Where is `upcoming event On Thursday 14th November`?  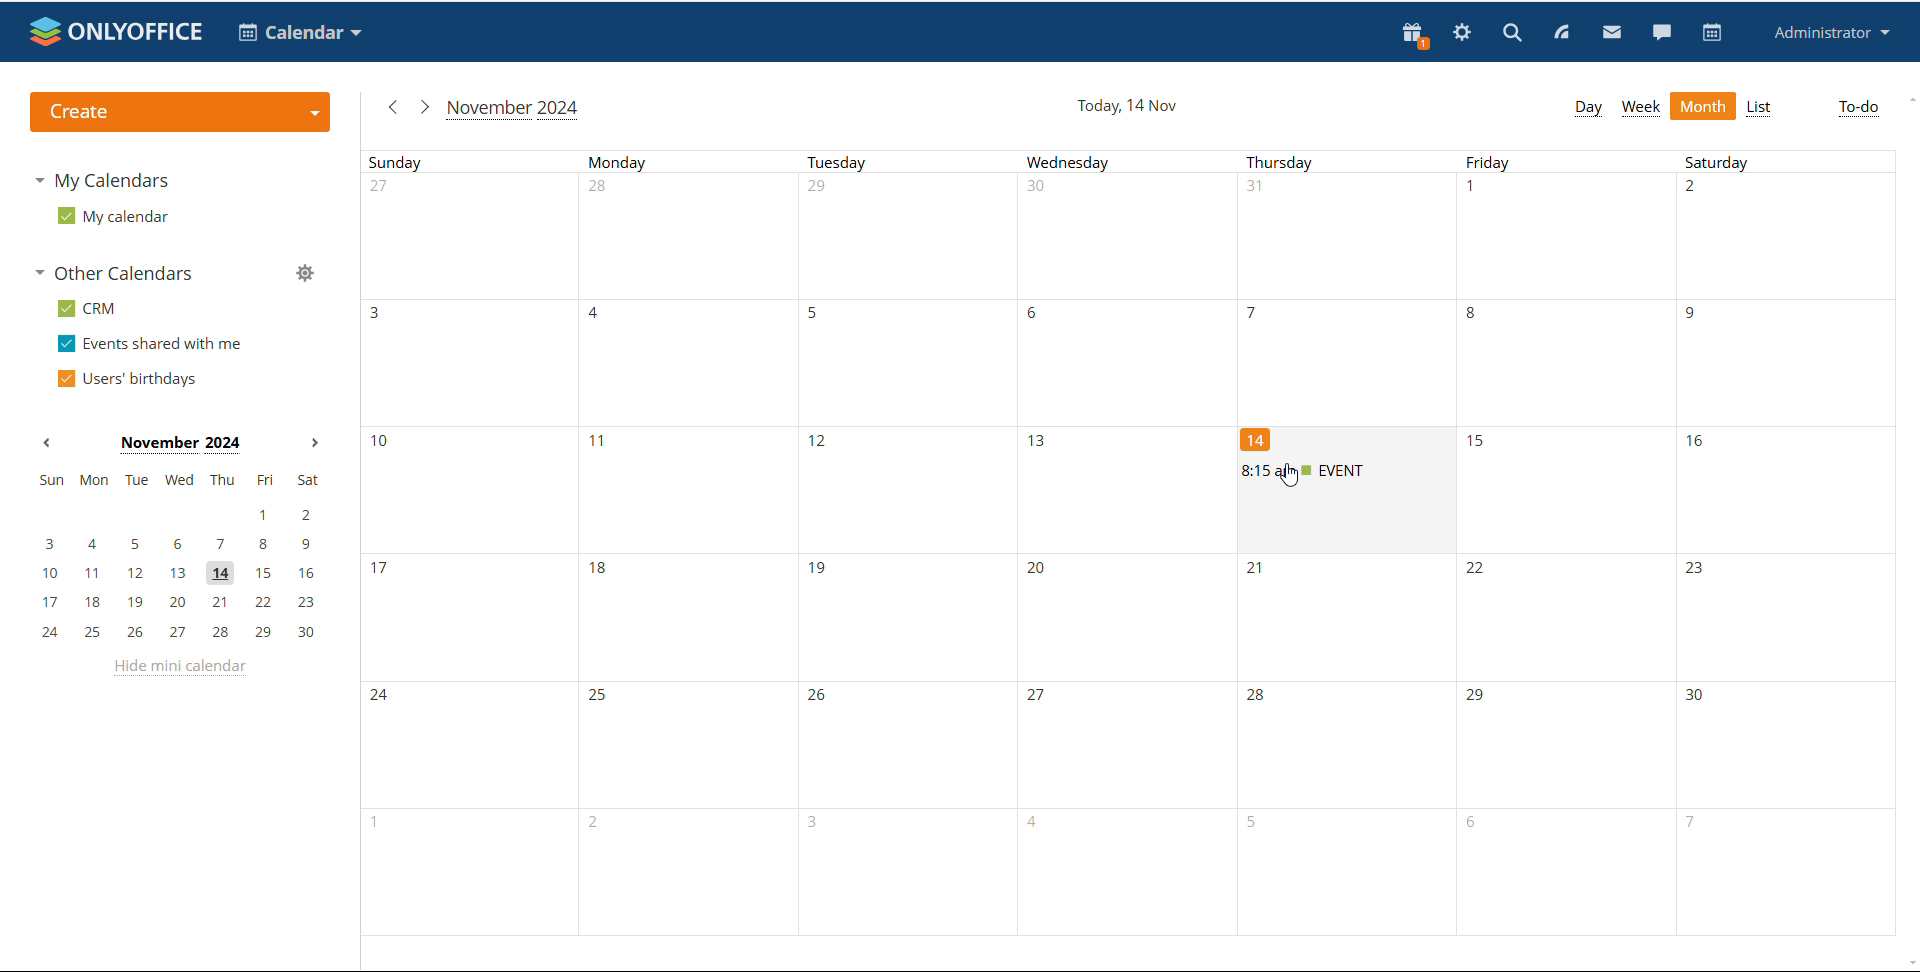
upcoming event On Thursday 14th November is located at coordinates (1347, 470).